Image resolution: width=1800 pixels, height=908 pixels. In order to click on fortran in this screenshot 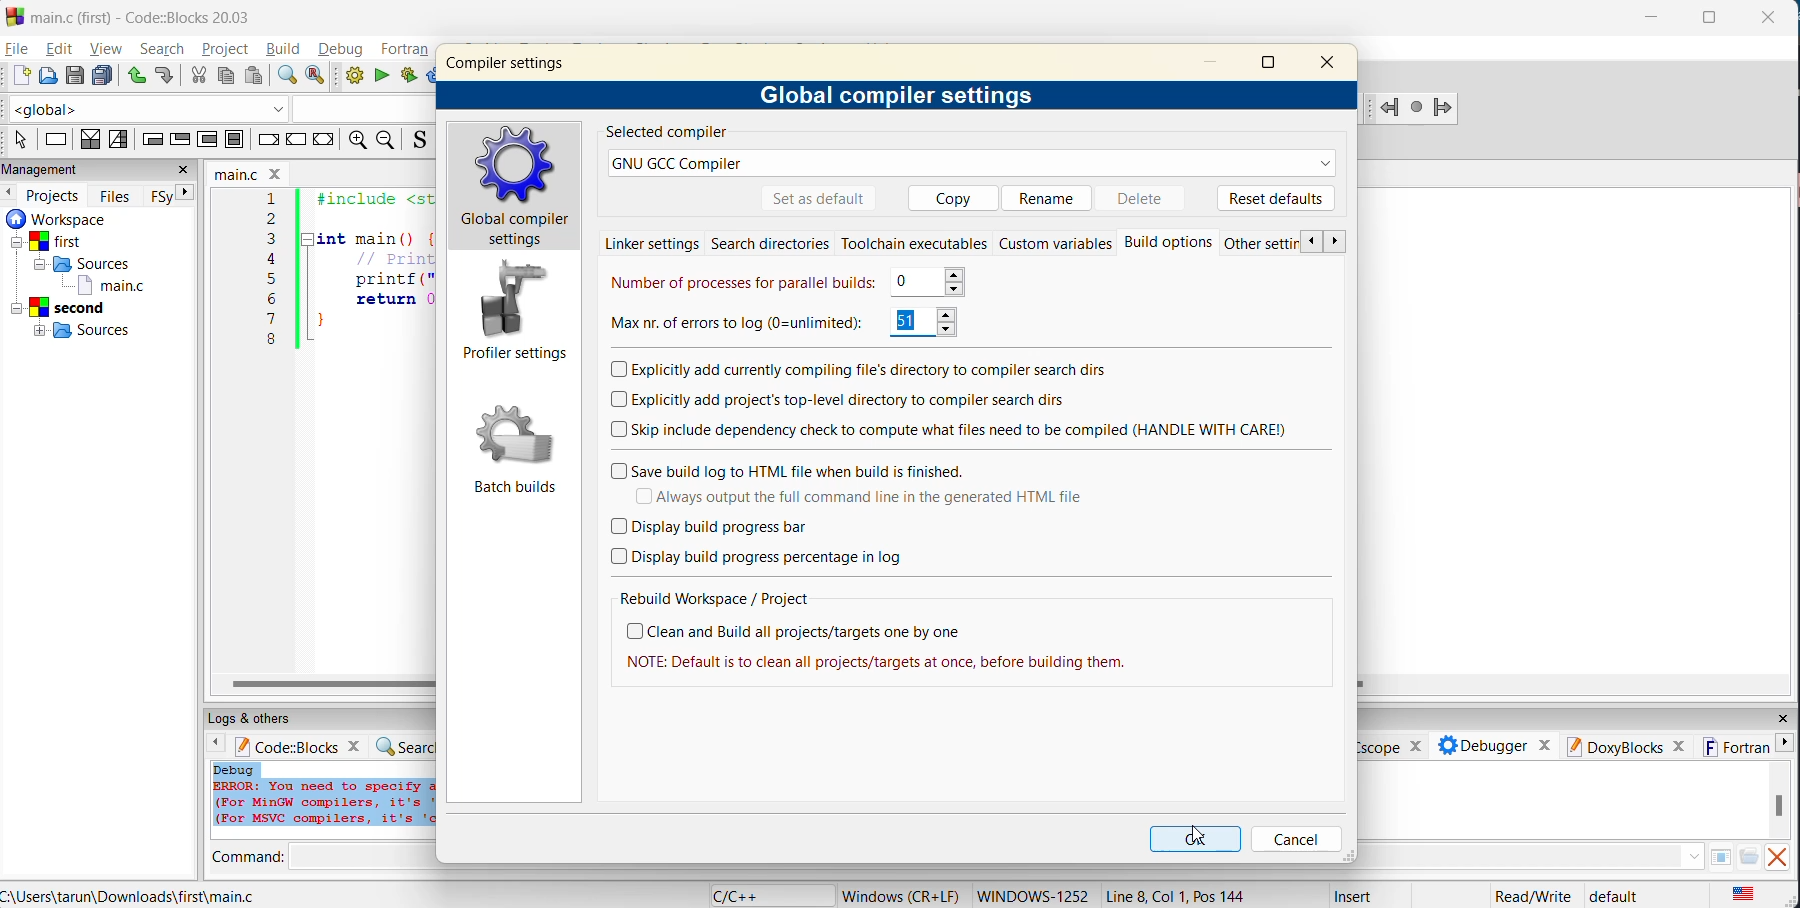, I will do `click(407, 49)`.